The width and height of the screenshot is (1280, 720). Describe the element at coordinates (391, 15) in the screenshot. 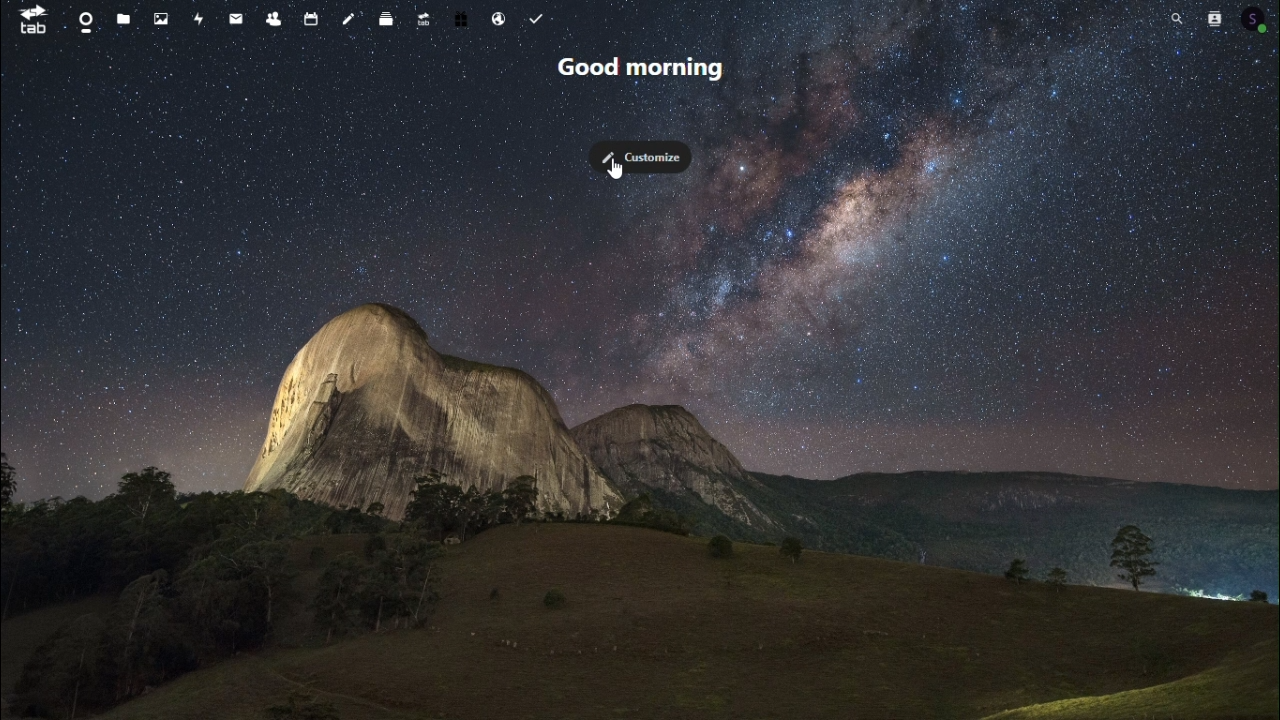

I see `deck` at that location.